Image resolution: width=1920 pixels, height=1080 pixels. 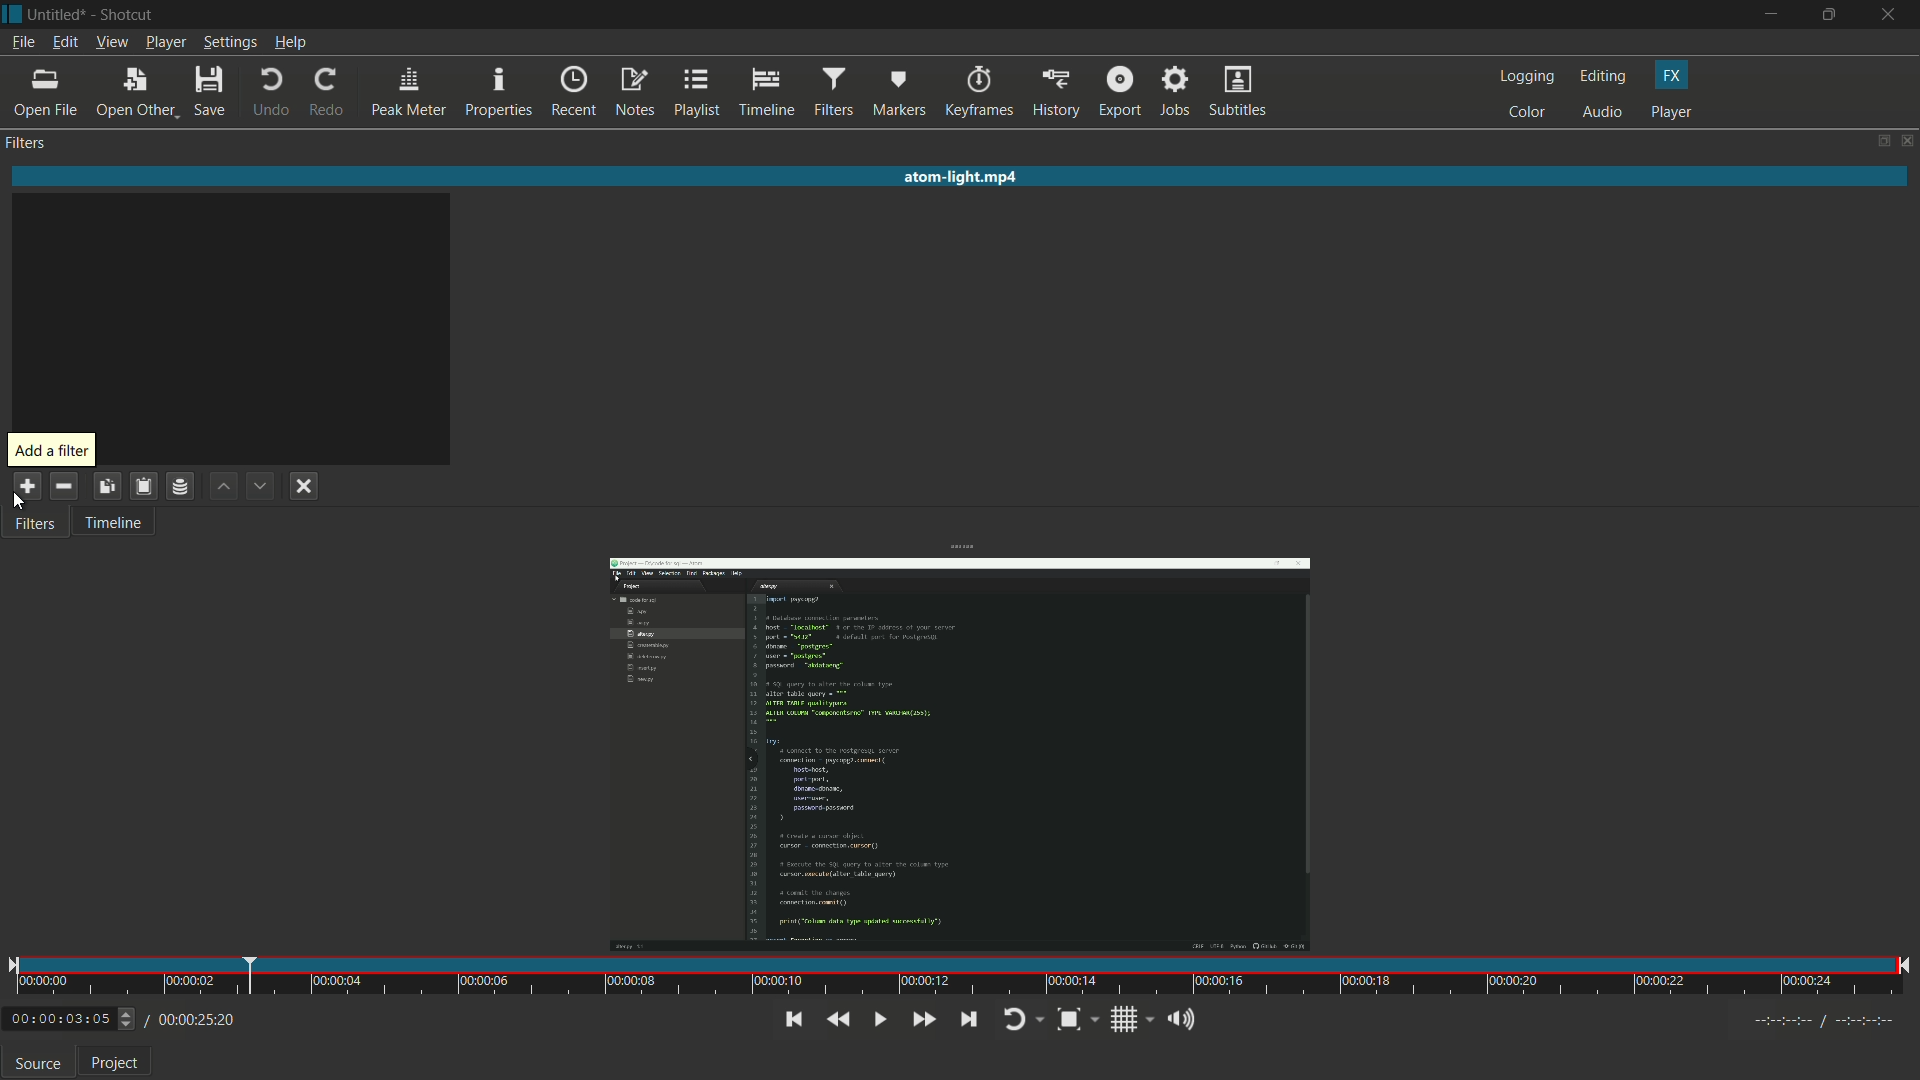 What do you see at coordinates (1892, 14) in the screenshot?
I see `close app` at bounding box center [1892, 14].